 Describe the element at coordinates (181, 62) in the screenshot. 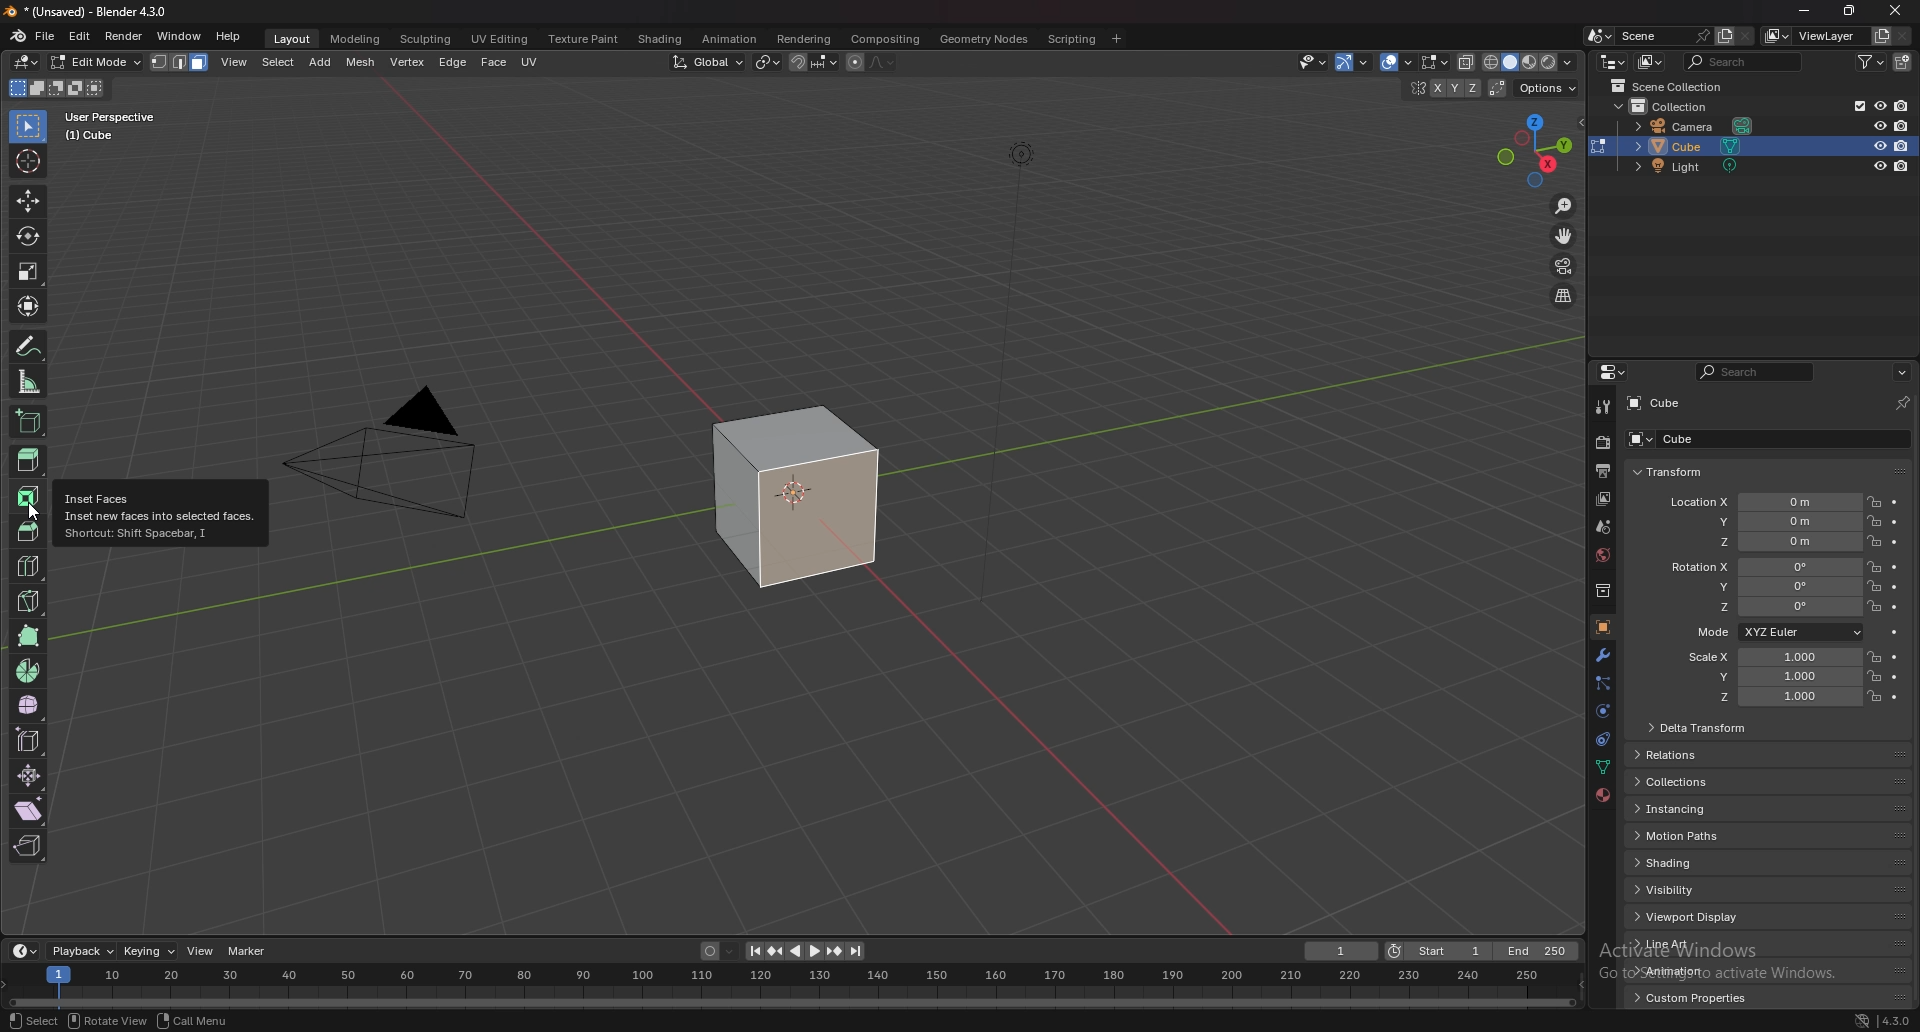

I see `select mode` at that location.